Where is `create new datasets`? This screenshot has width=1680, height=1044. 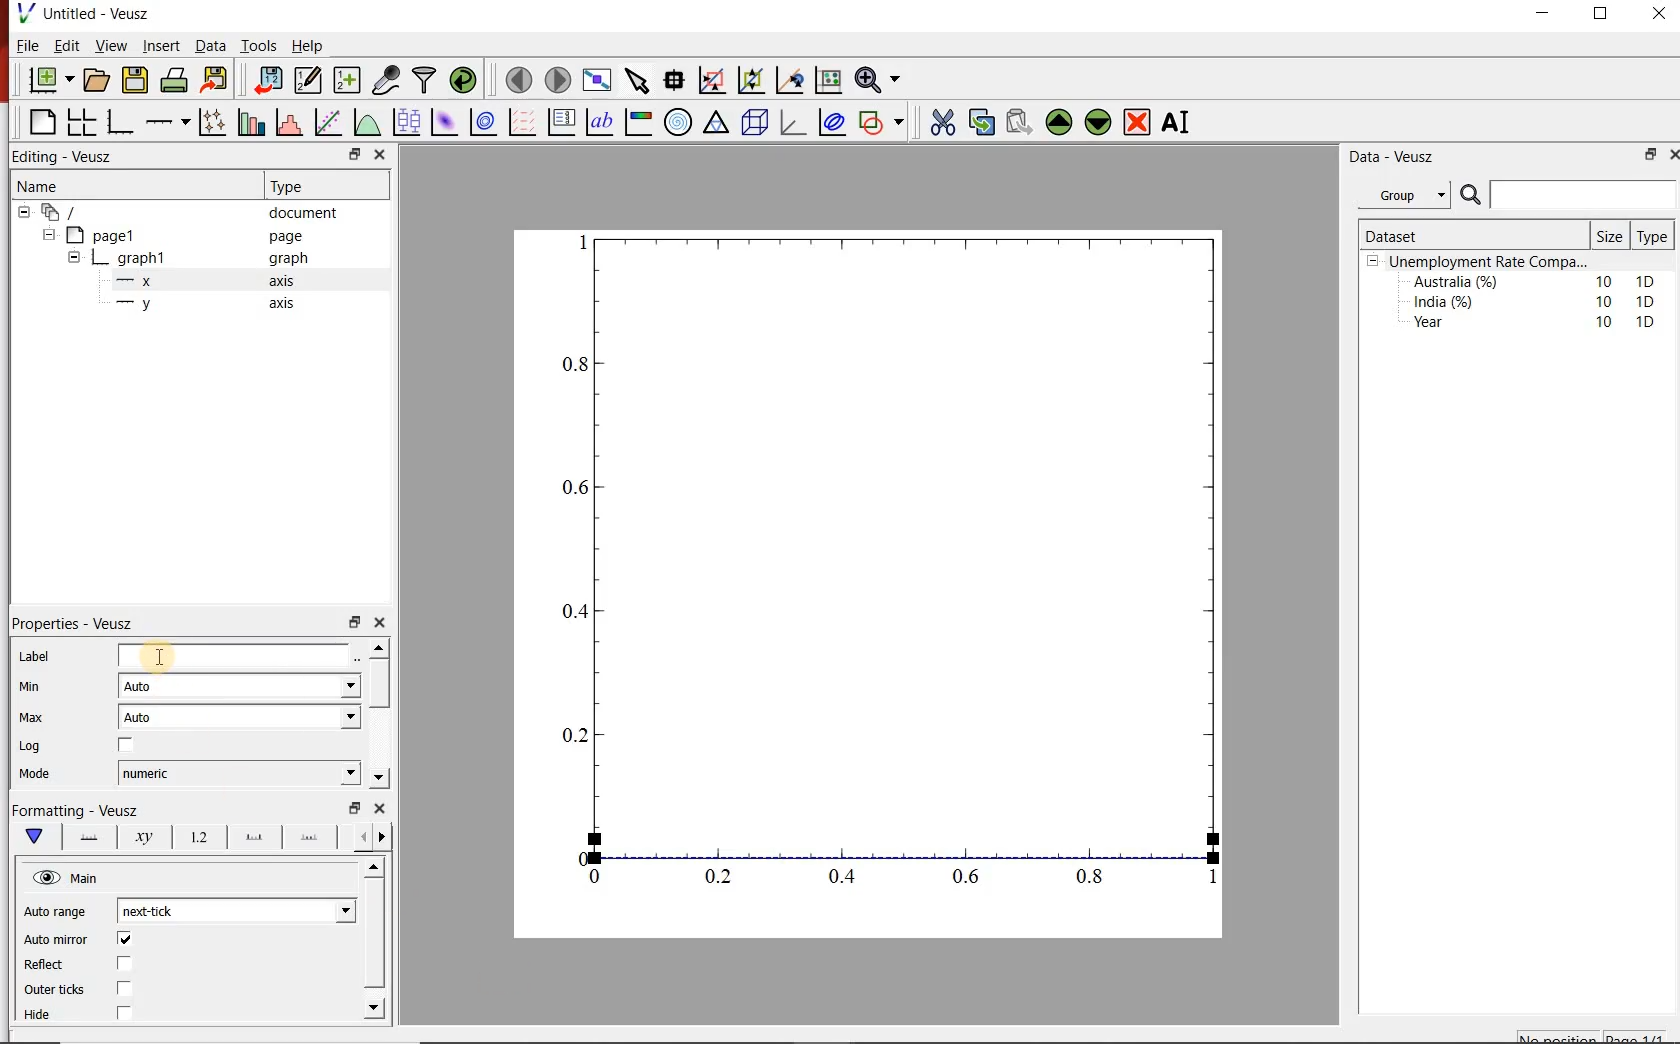
create new datasets is located at coordinates (346, 81).